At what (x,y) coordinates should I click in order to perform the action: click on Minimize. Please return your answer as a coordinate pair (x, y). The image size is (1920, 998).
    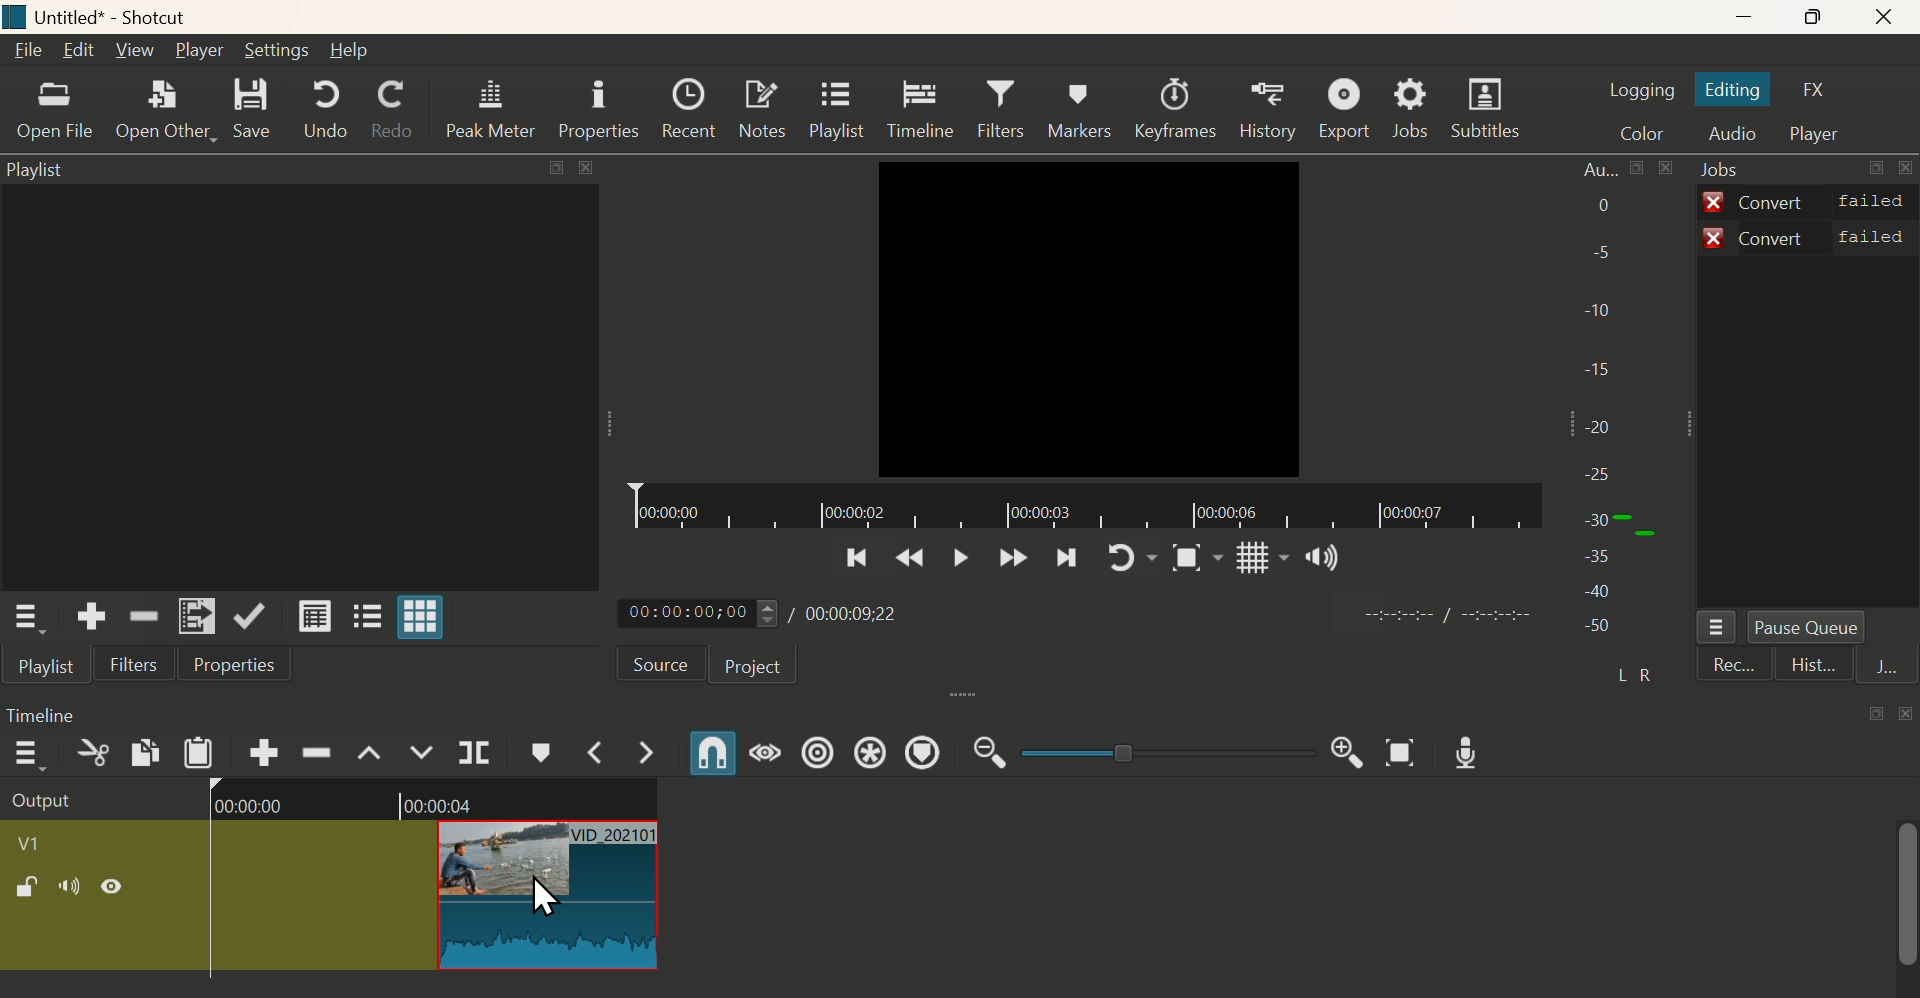
    Looking at the image, I should click on (1752, 18).